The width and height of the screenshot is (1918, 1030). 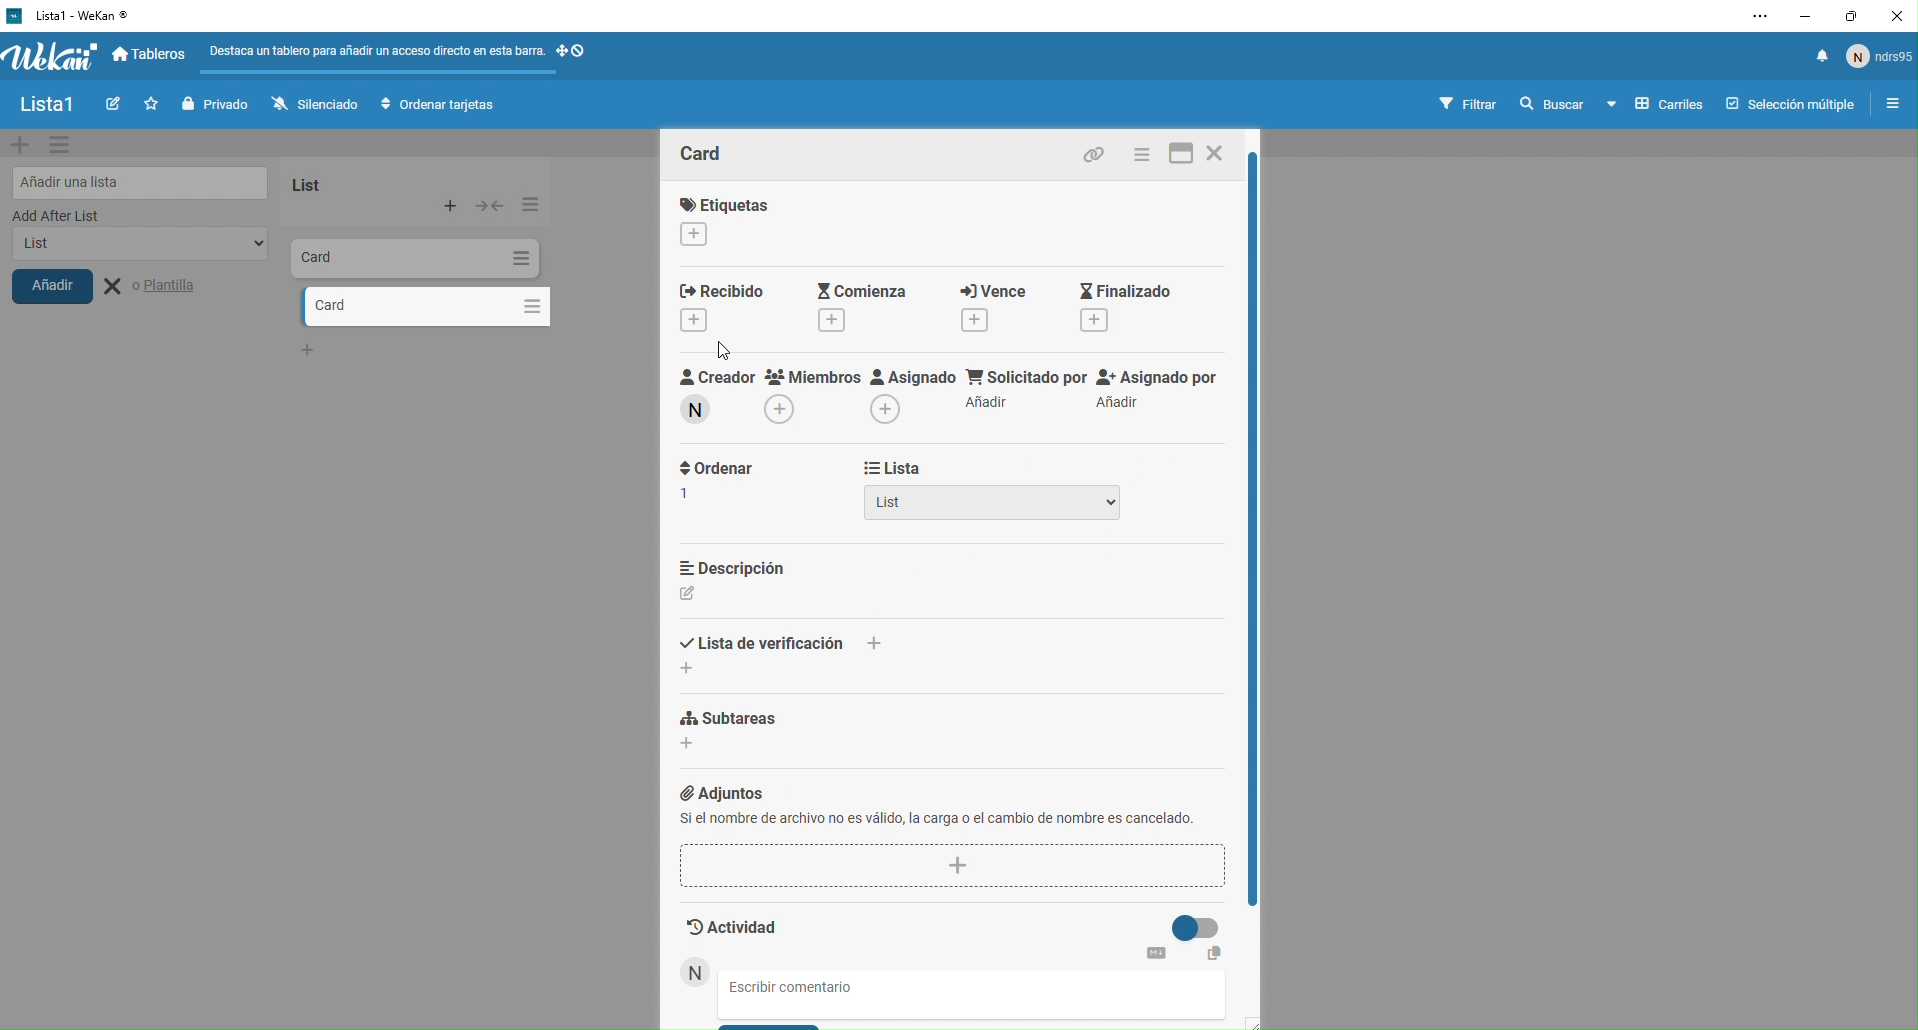 I want to click on subtareas, so click(x=808, y=740).